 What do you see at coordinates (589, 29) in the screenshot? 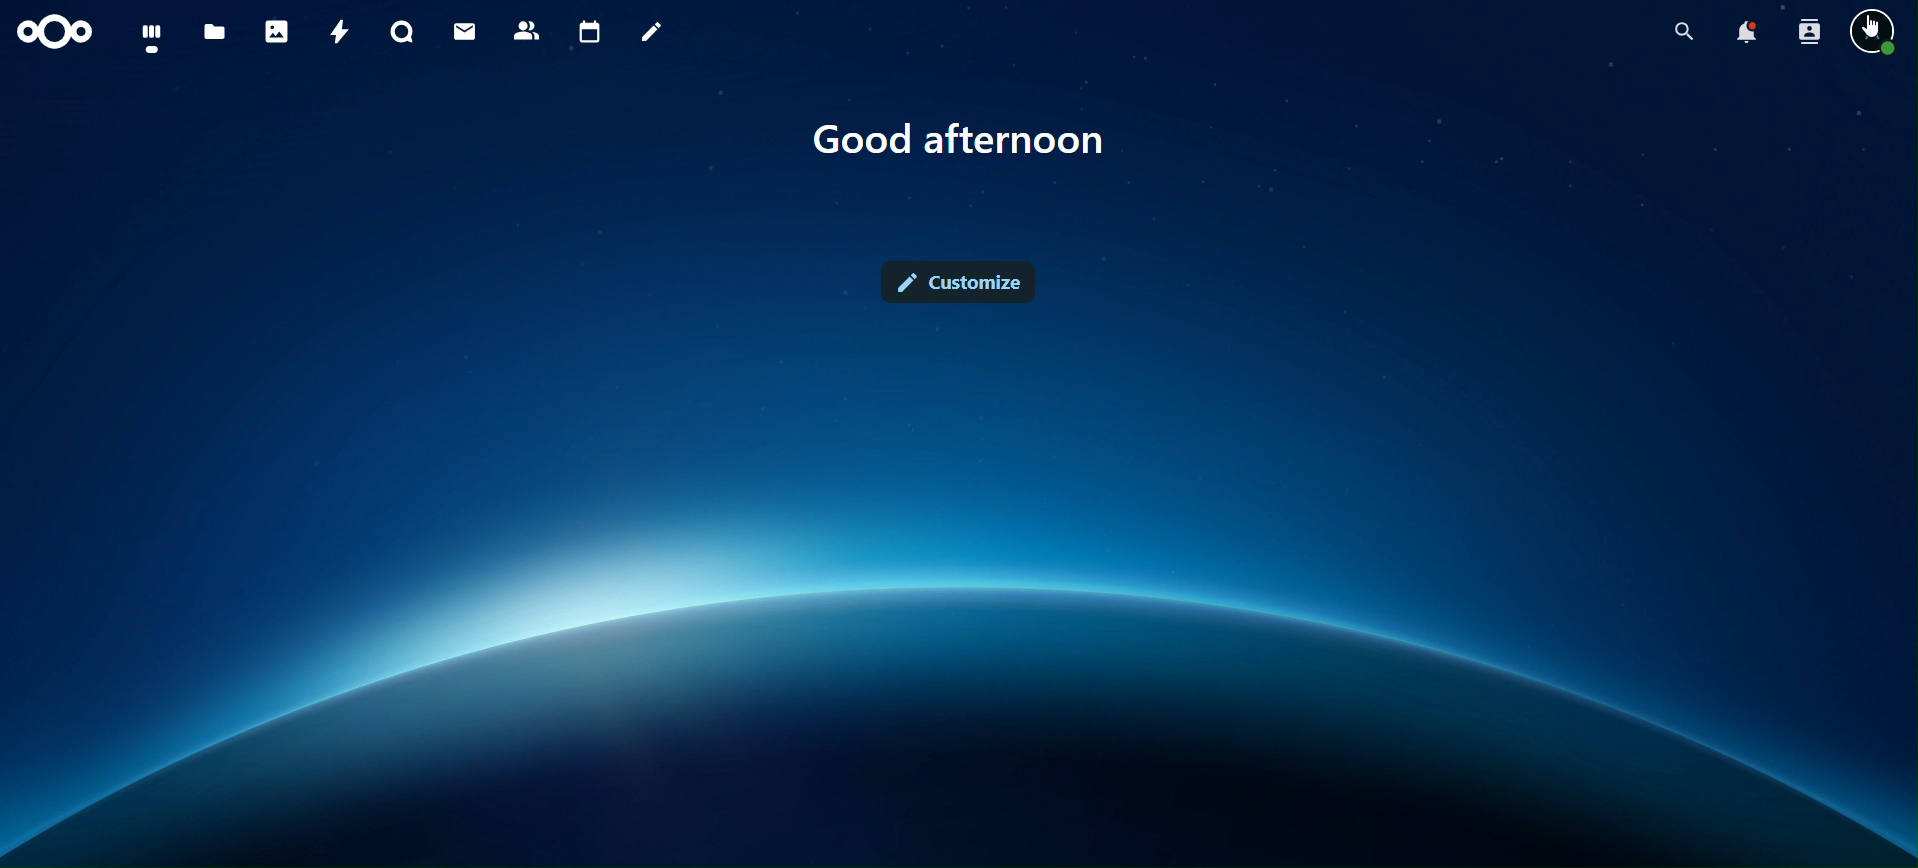
I see `calendar` at bounding box center [589, 29].